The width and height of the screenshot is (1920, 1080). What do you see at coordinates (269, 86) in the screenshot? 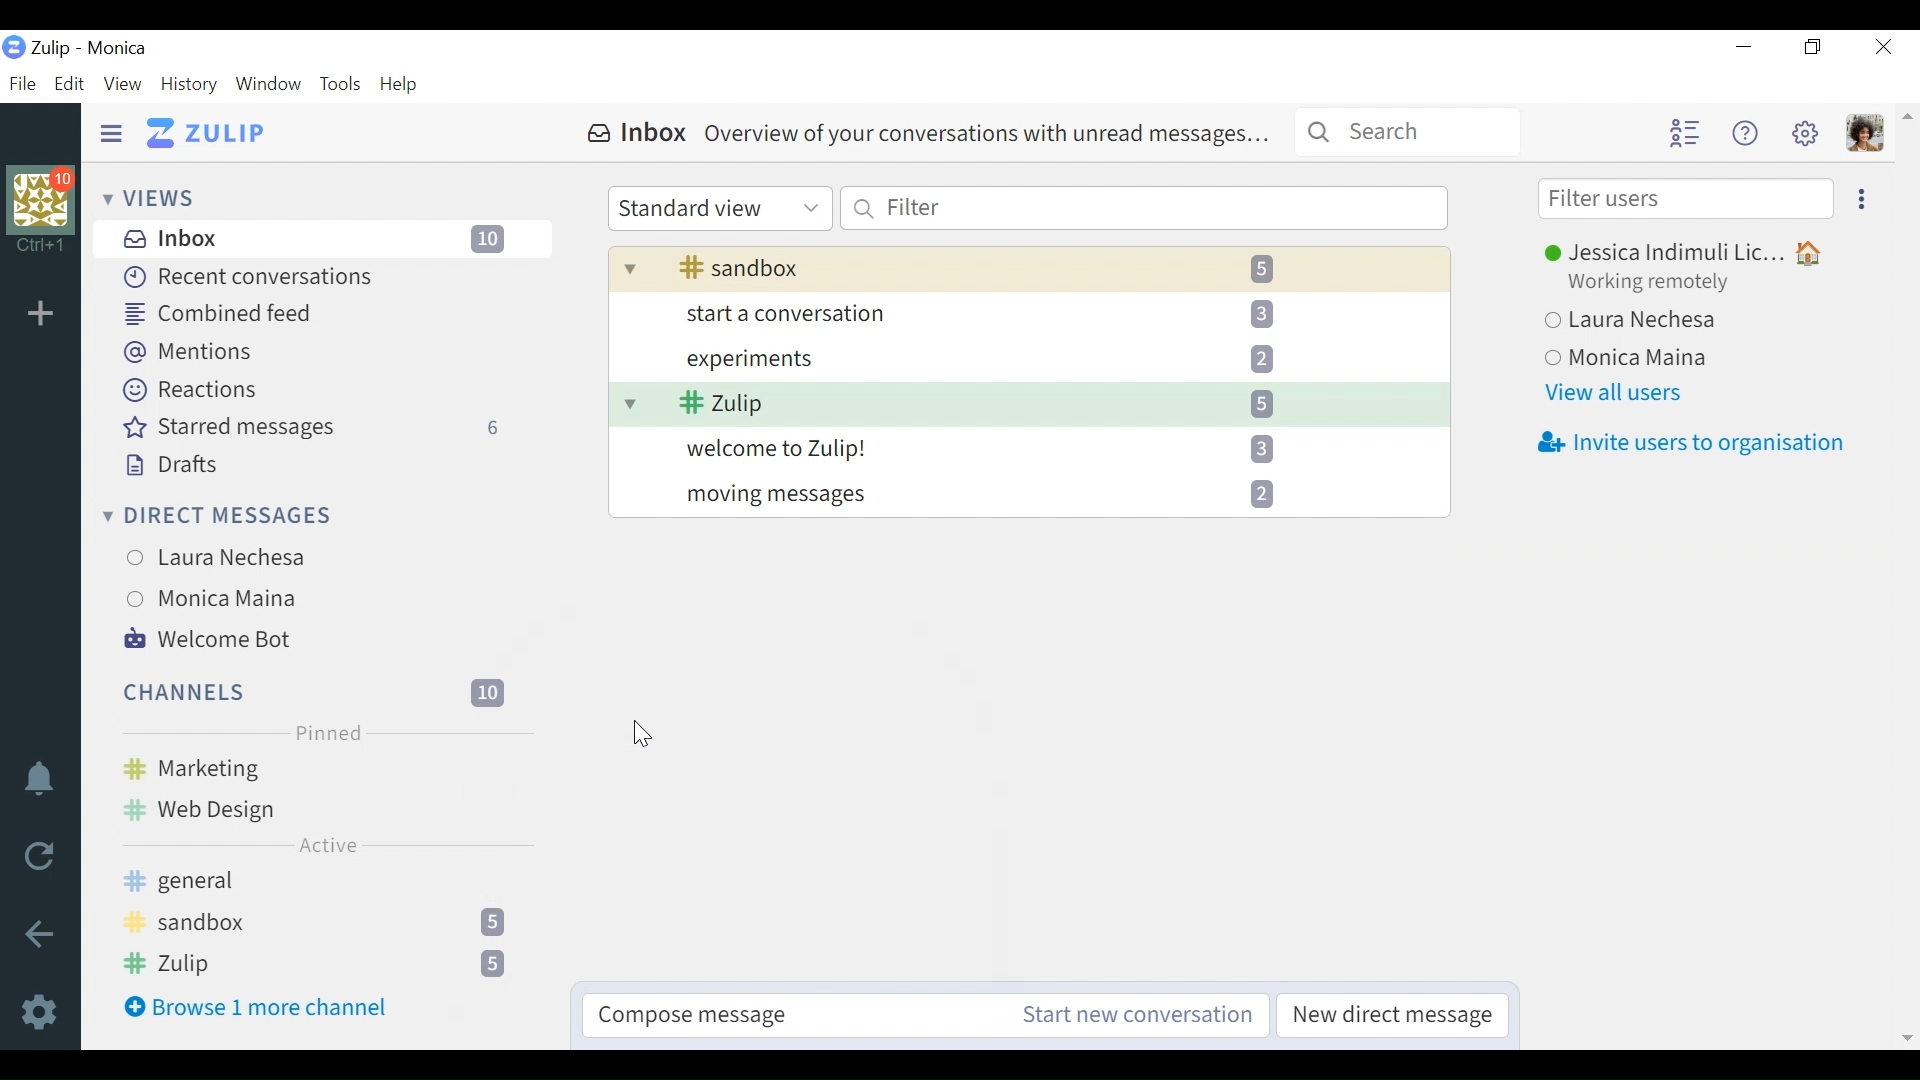
I see `Window` at bounding box center [269, 86].